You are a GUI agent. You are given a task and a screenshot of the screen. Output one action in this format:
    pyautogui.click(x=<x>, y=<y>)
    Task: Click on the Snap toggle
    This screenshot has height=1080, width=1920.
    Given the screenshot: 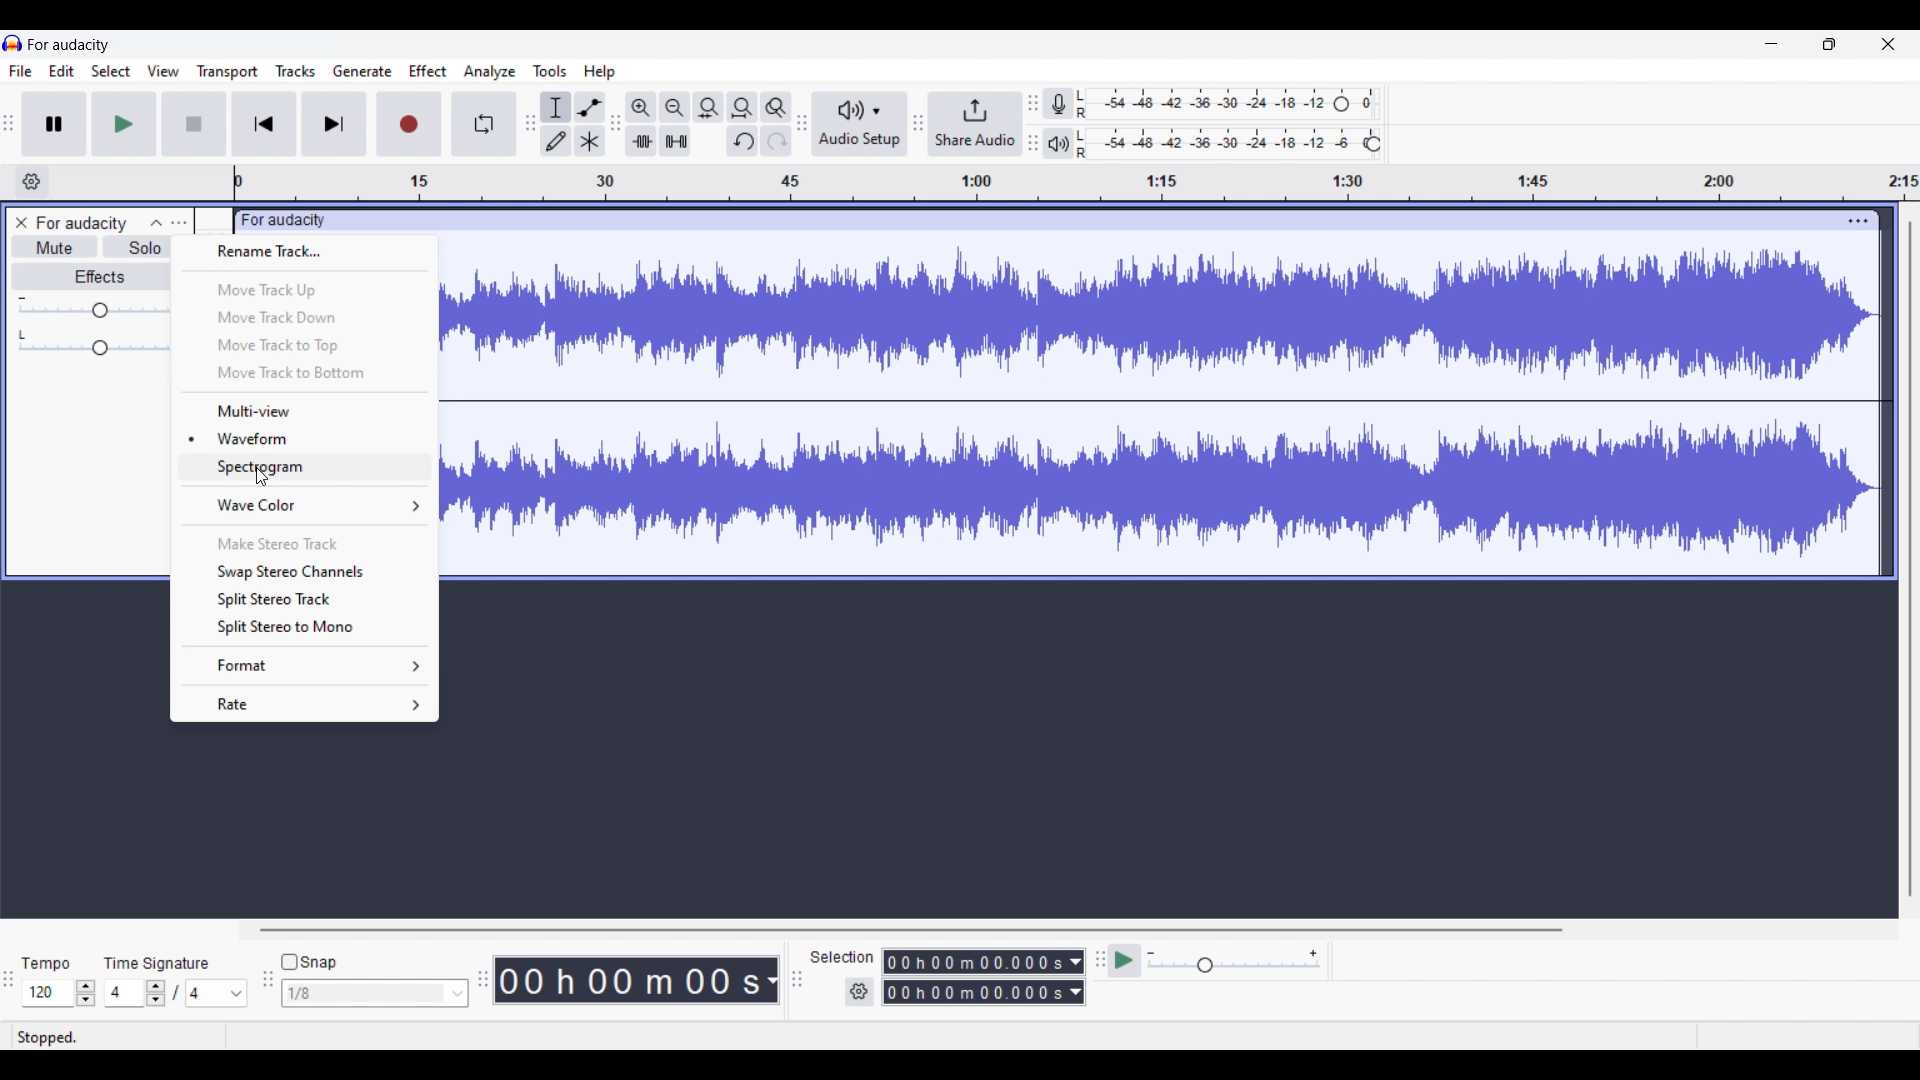 What is the action you would take?
    pyautogui.click(x=309, y=962)
    